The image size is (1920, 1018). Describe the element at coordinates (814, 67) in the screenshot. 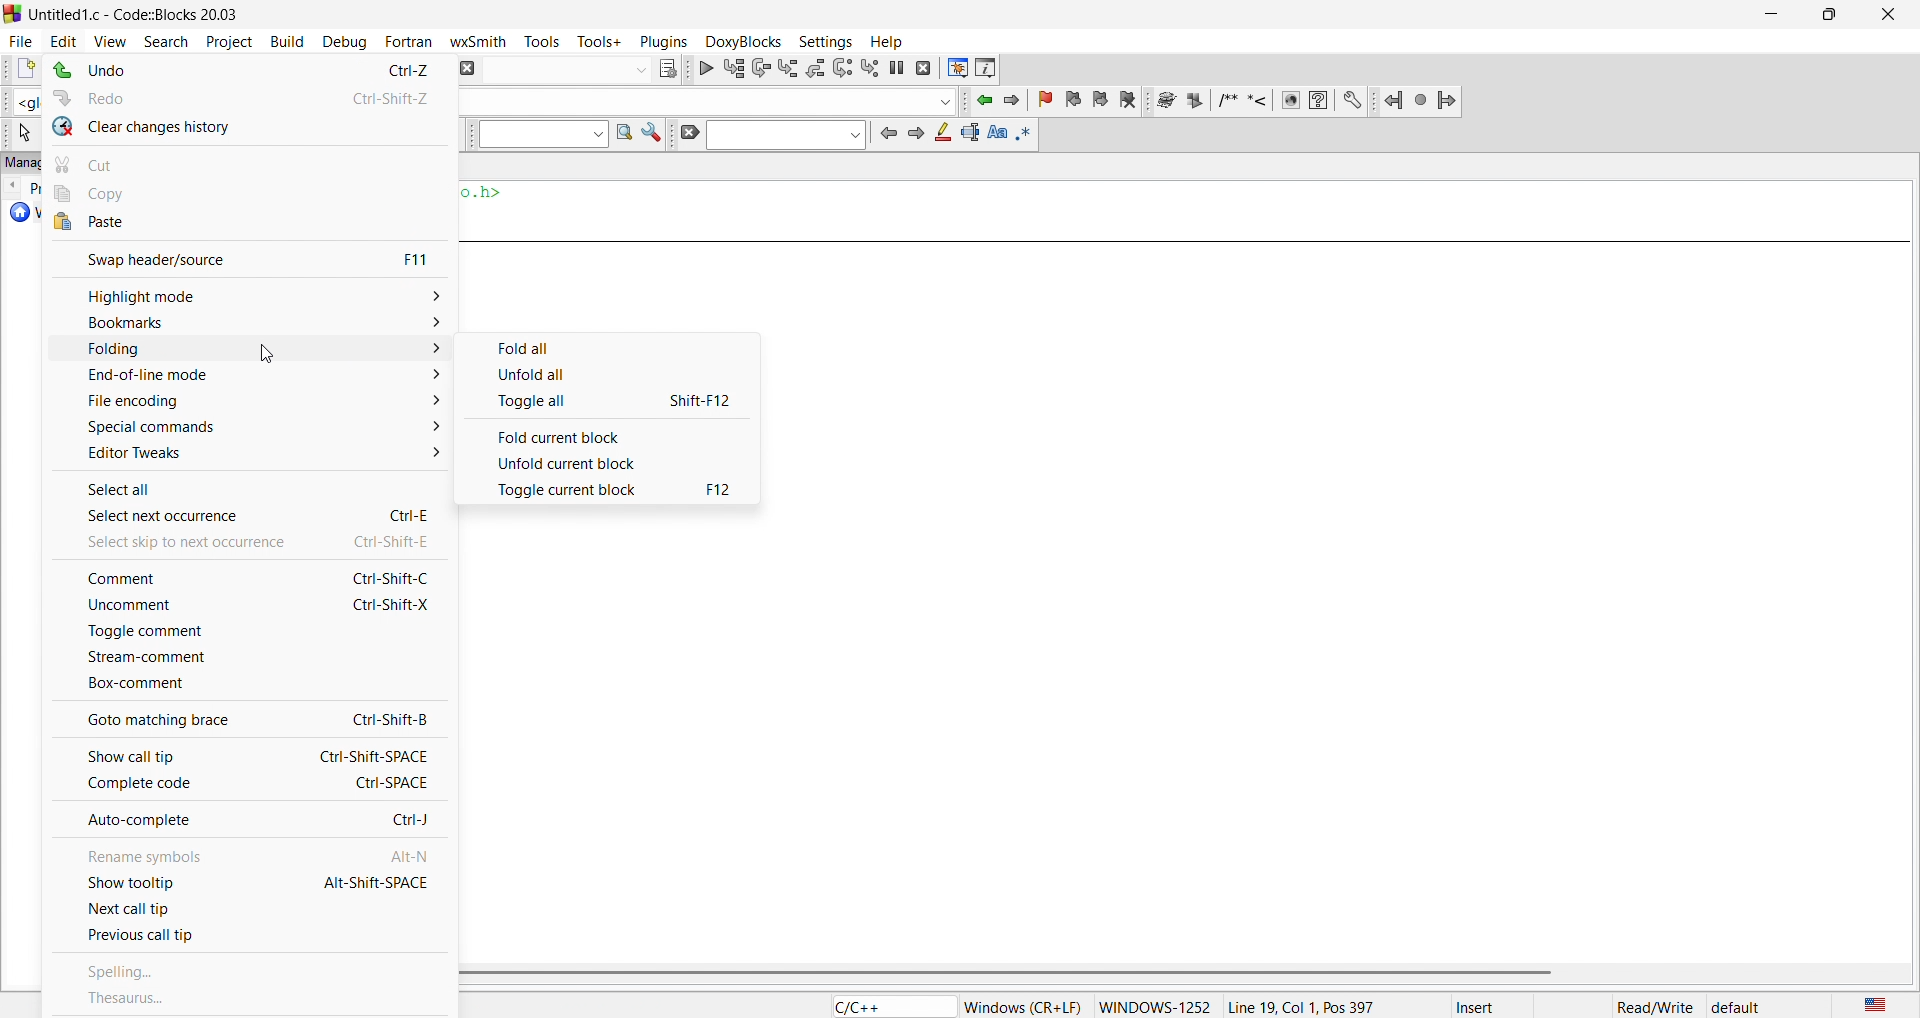

I see `step out` at that location.